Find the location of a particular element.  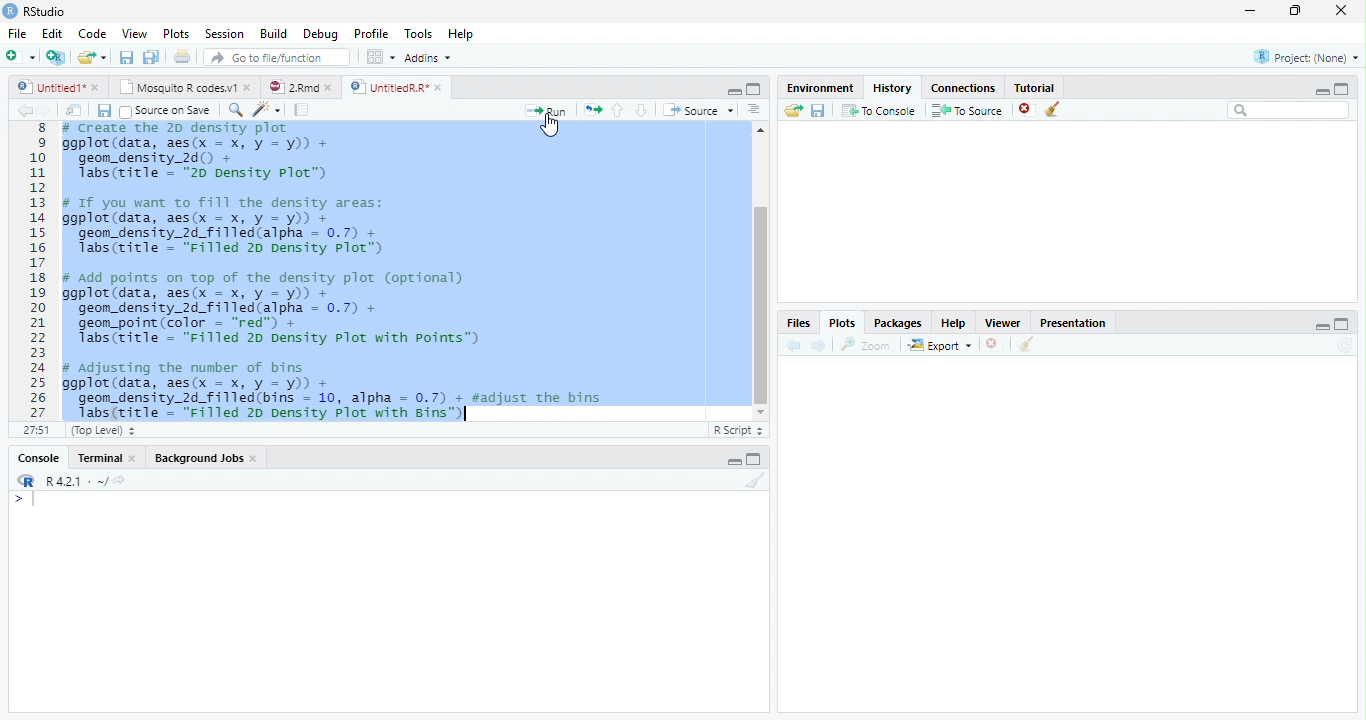

> is located at coordinates (24, 500).